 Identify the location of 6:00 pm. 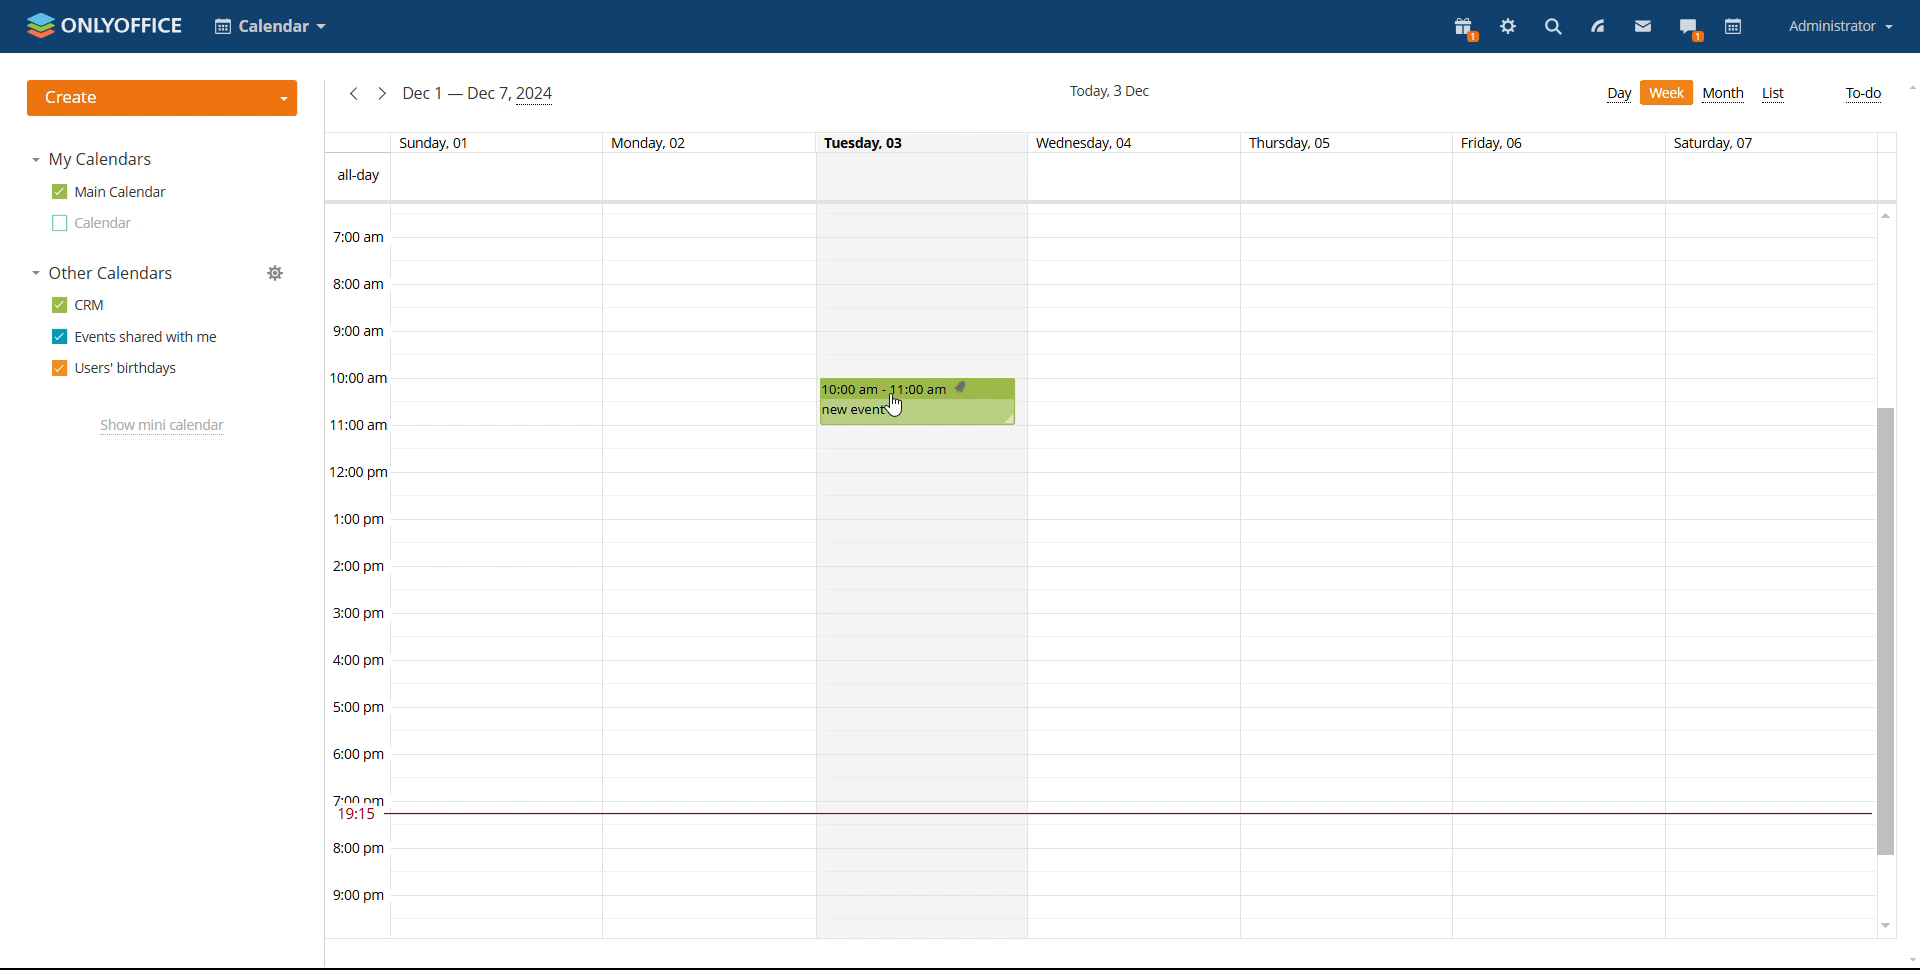
(362, 754).